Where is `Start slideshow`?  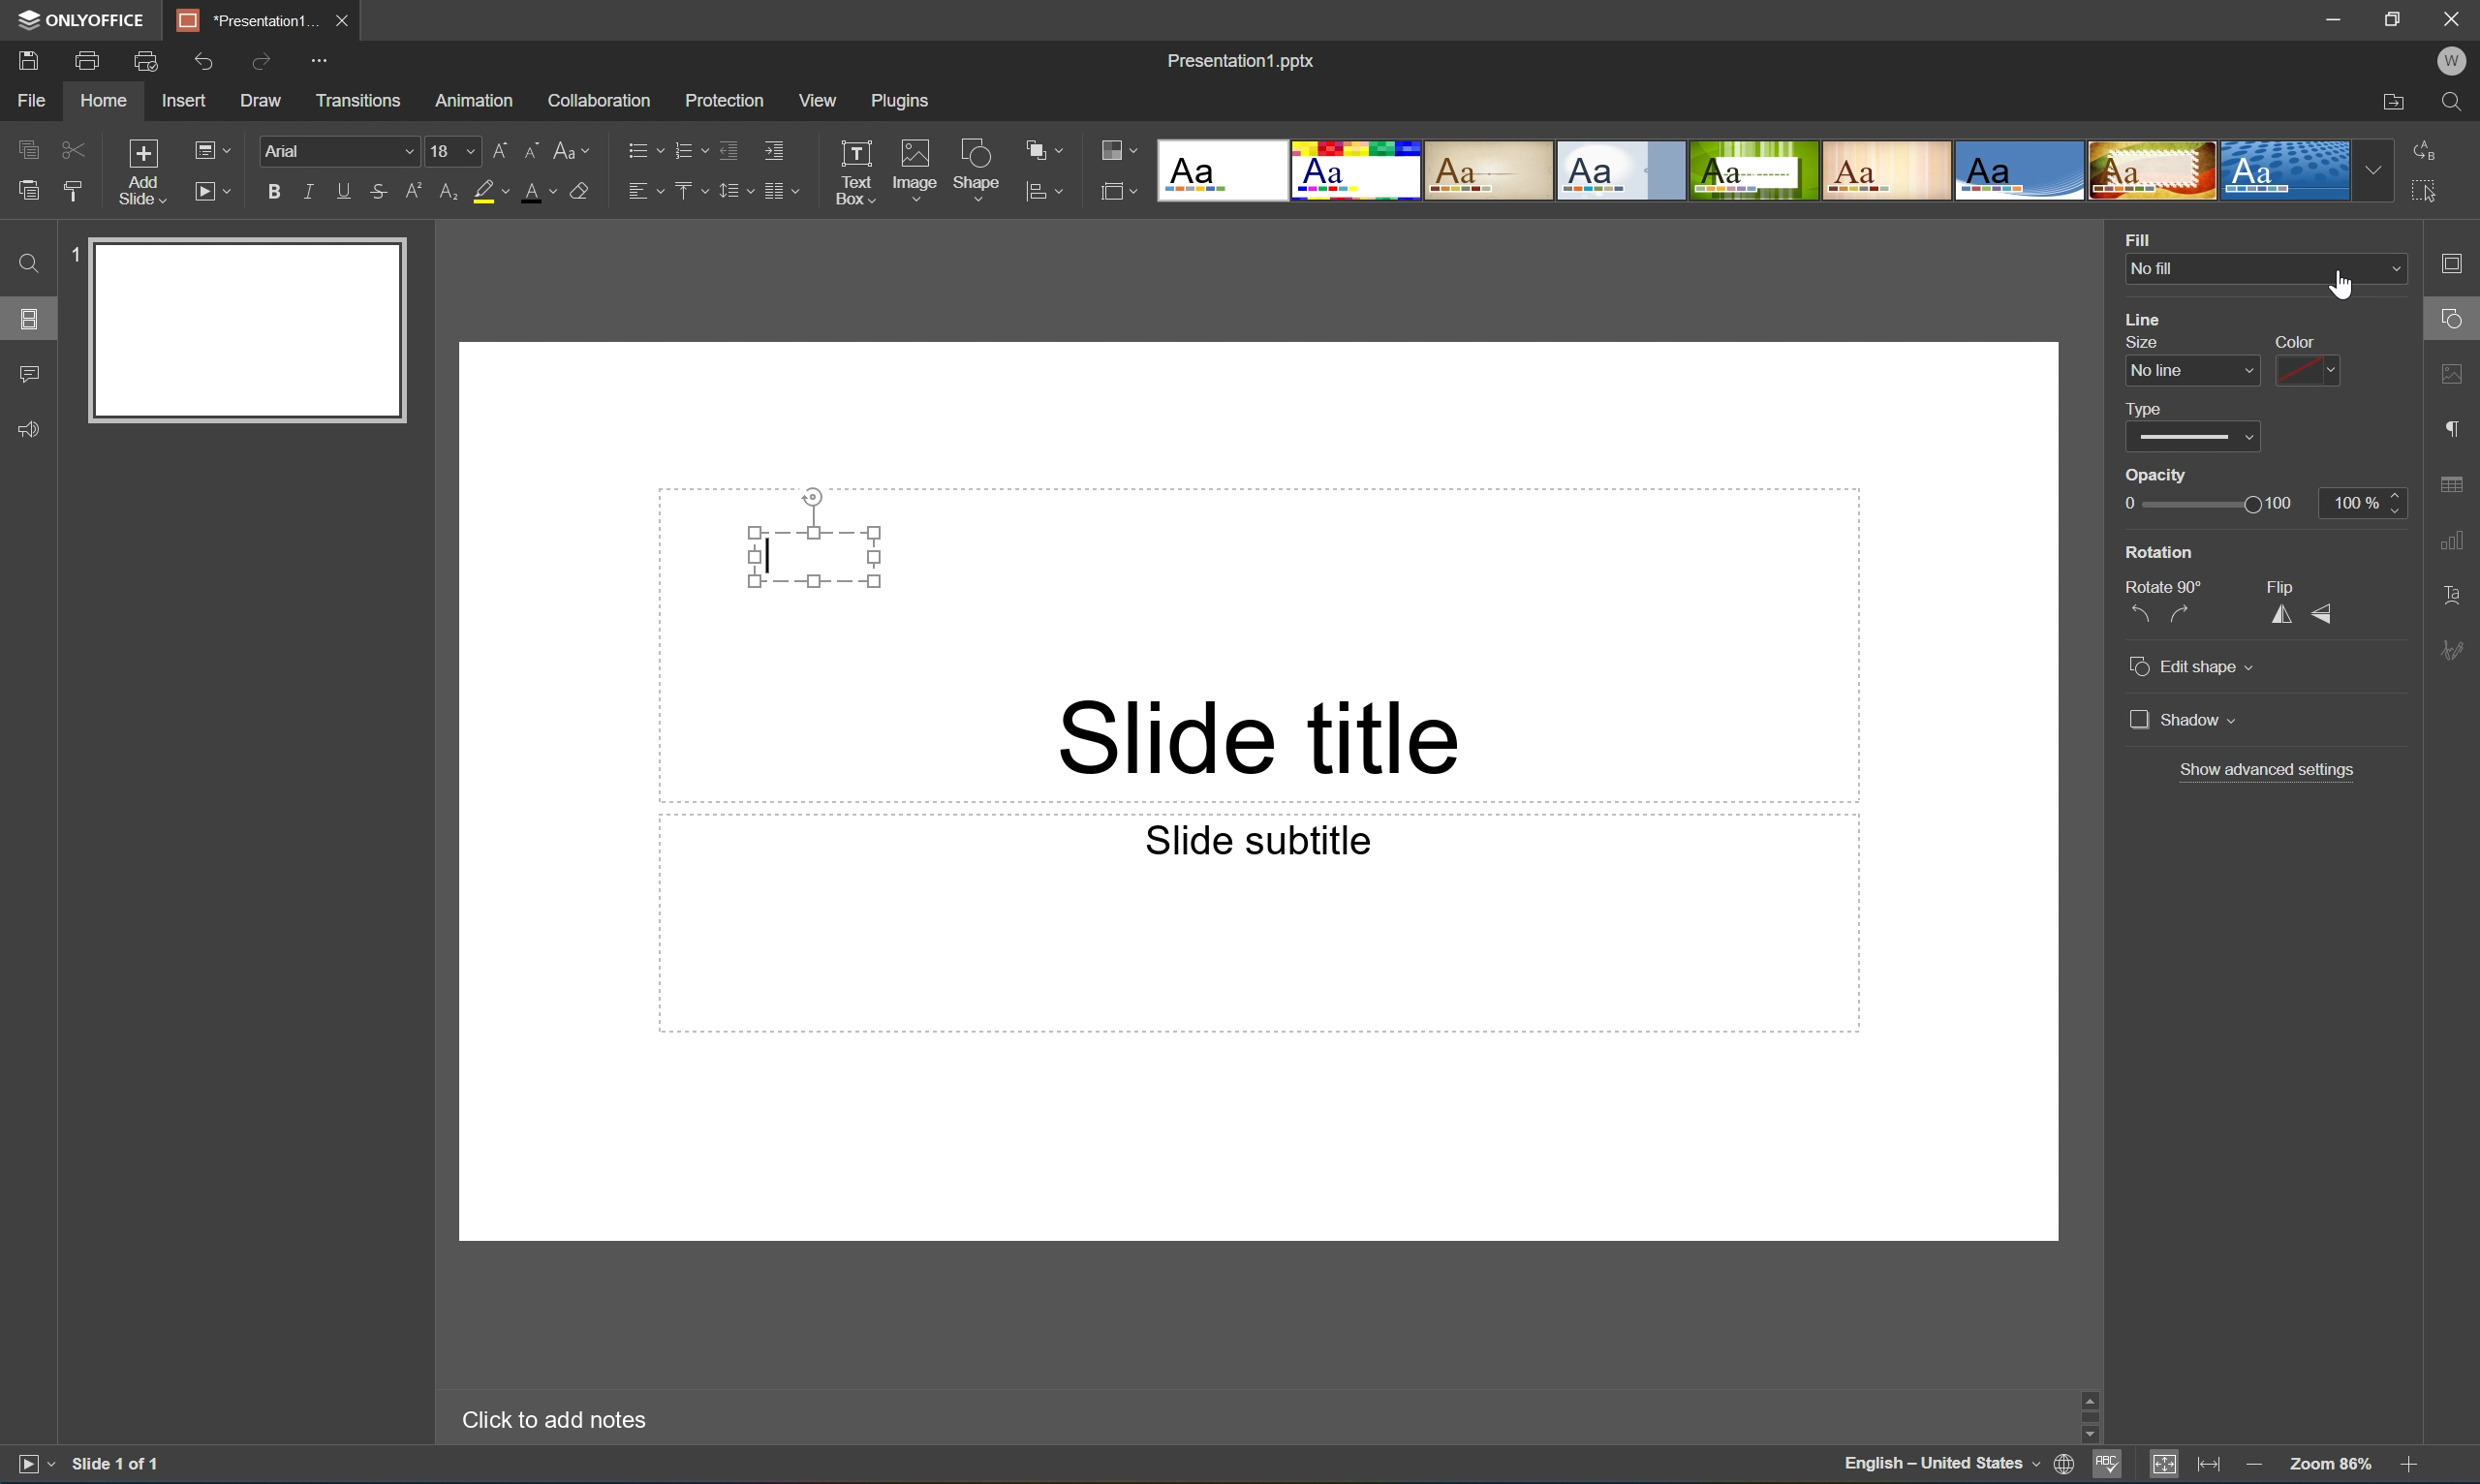 Start slideshow is located at coordinates (211, 189).